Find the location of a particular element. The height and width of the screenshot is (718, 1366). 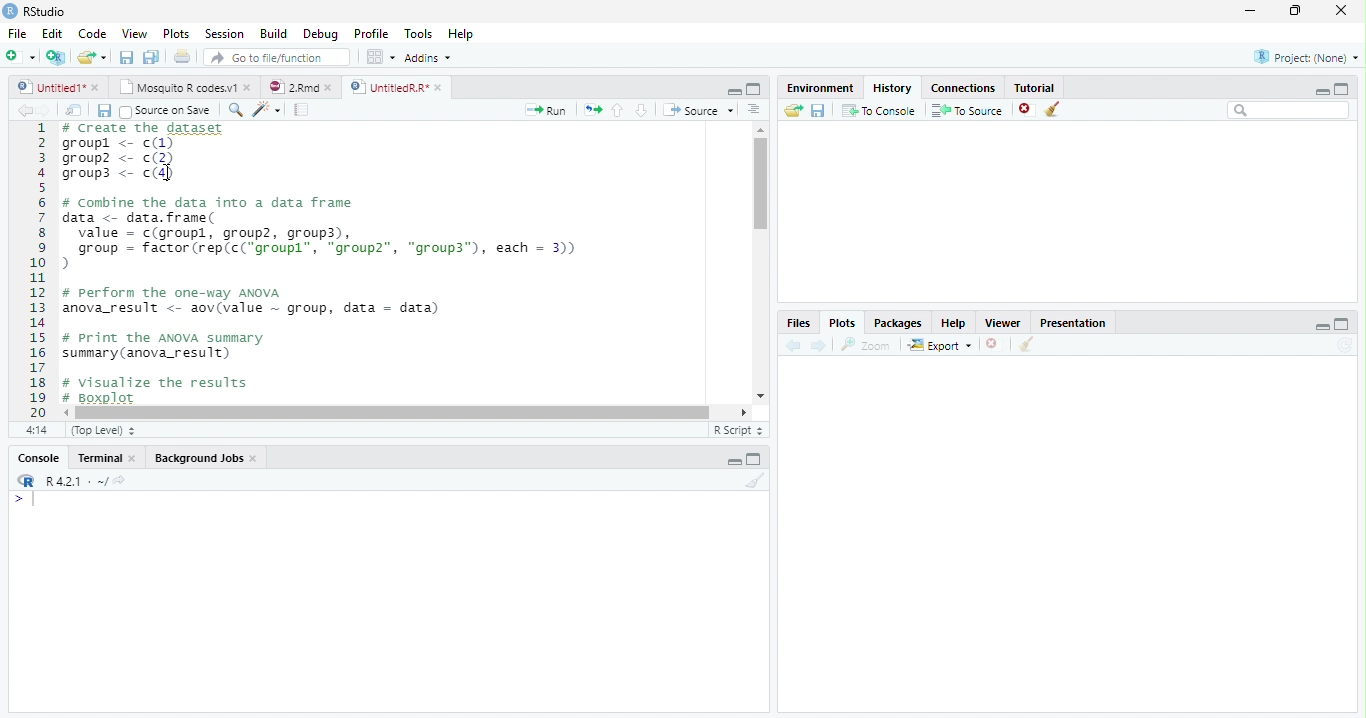

Run is located at coordinates (546, 110).